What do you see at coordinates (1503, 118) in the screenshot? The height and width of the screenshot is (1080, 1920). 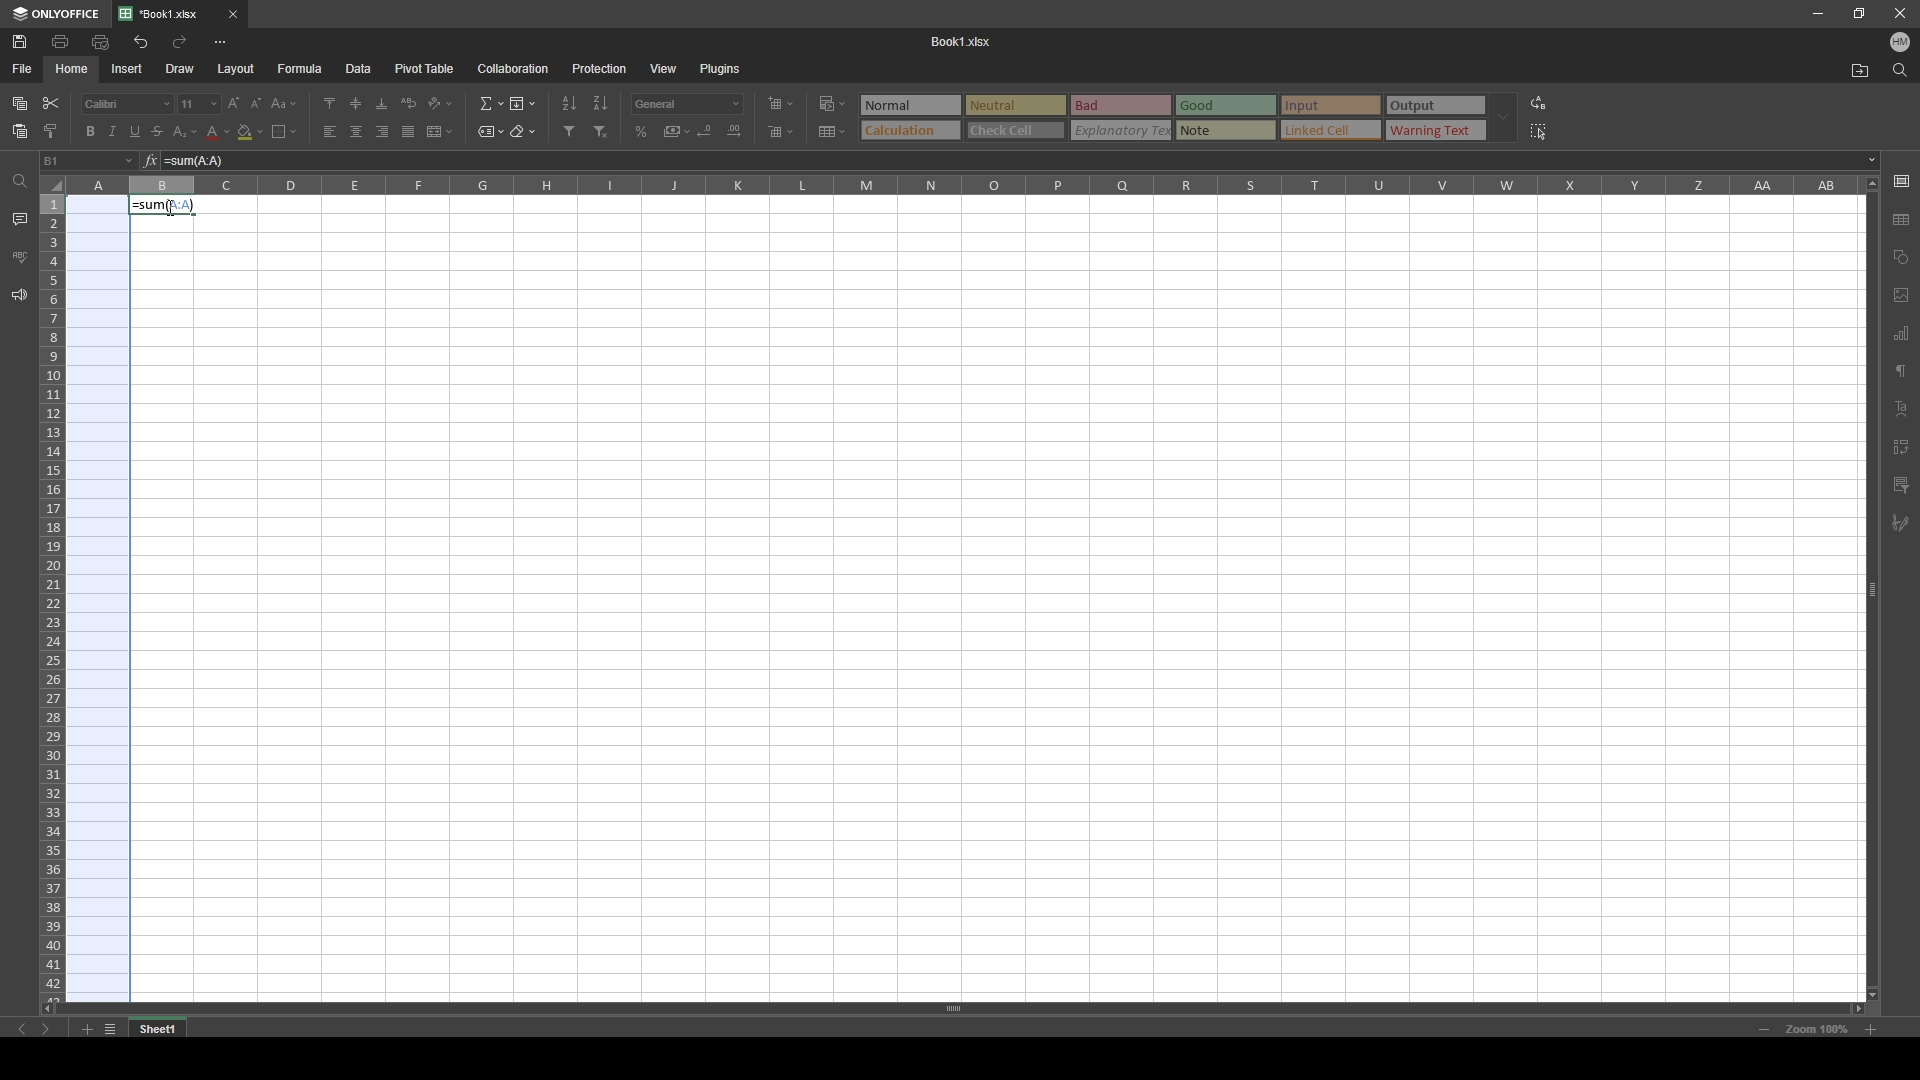 I see `expand` at bounding box center [1503, 118].